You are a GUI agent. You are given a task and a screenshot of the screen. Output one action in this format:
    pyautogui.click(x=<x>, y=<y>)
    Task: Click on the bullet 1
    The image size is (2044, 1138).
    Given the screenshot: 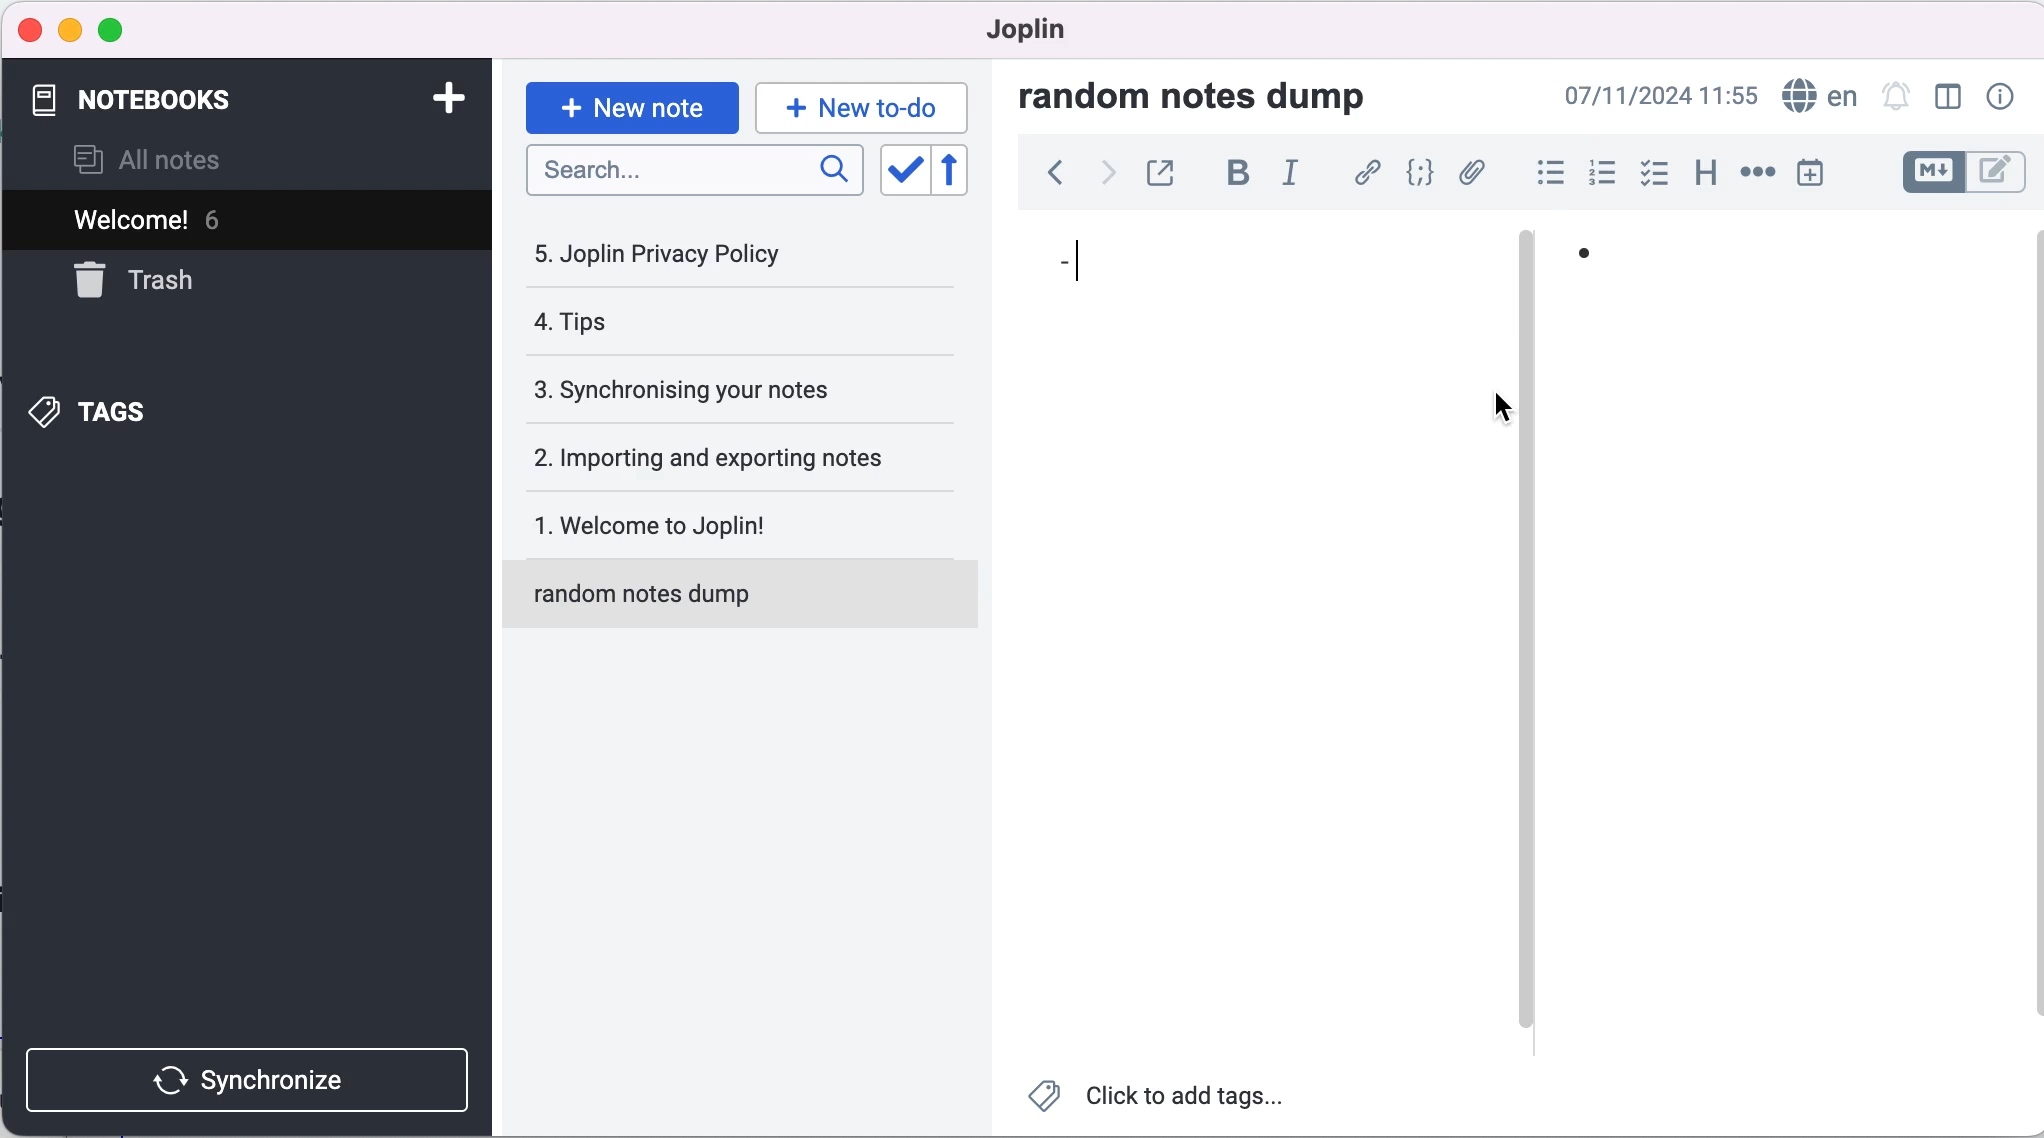 What is the action you would take?
    pyautogui.click(x=1791, y=268)
    